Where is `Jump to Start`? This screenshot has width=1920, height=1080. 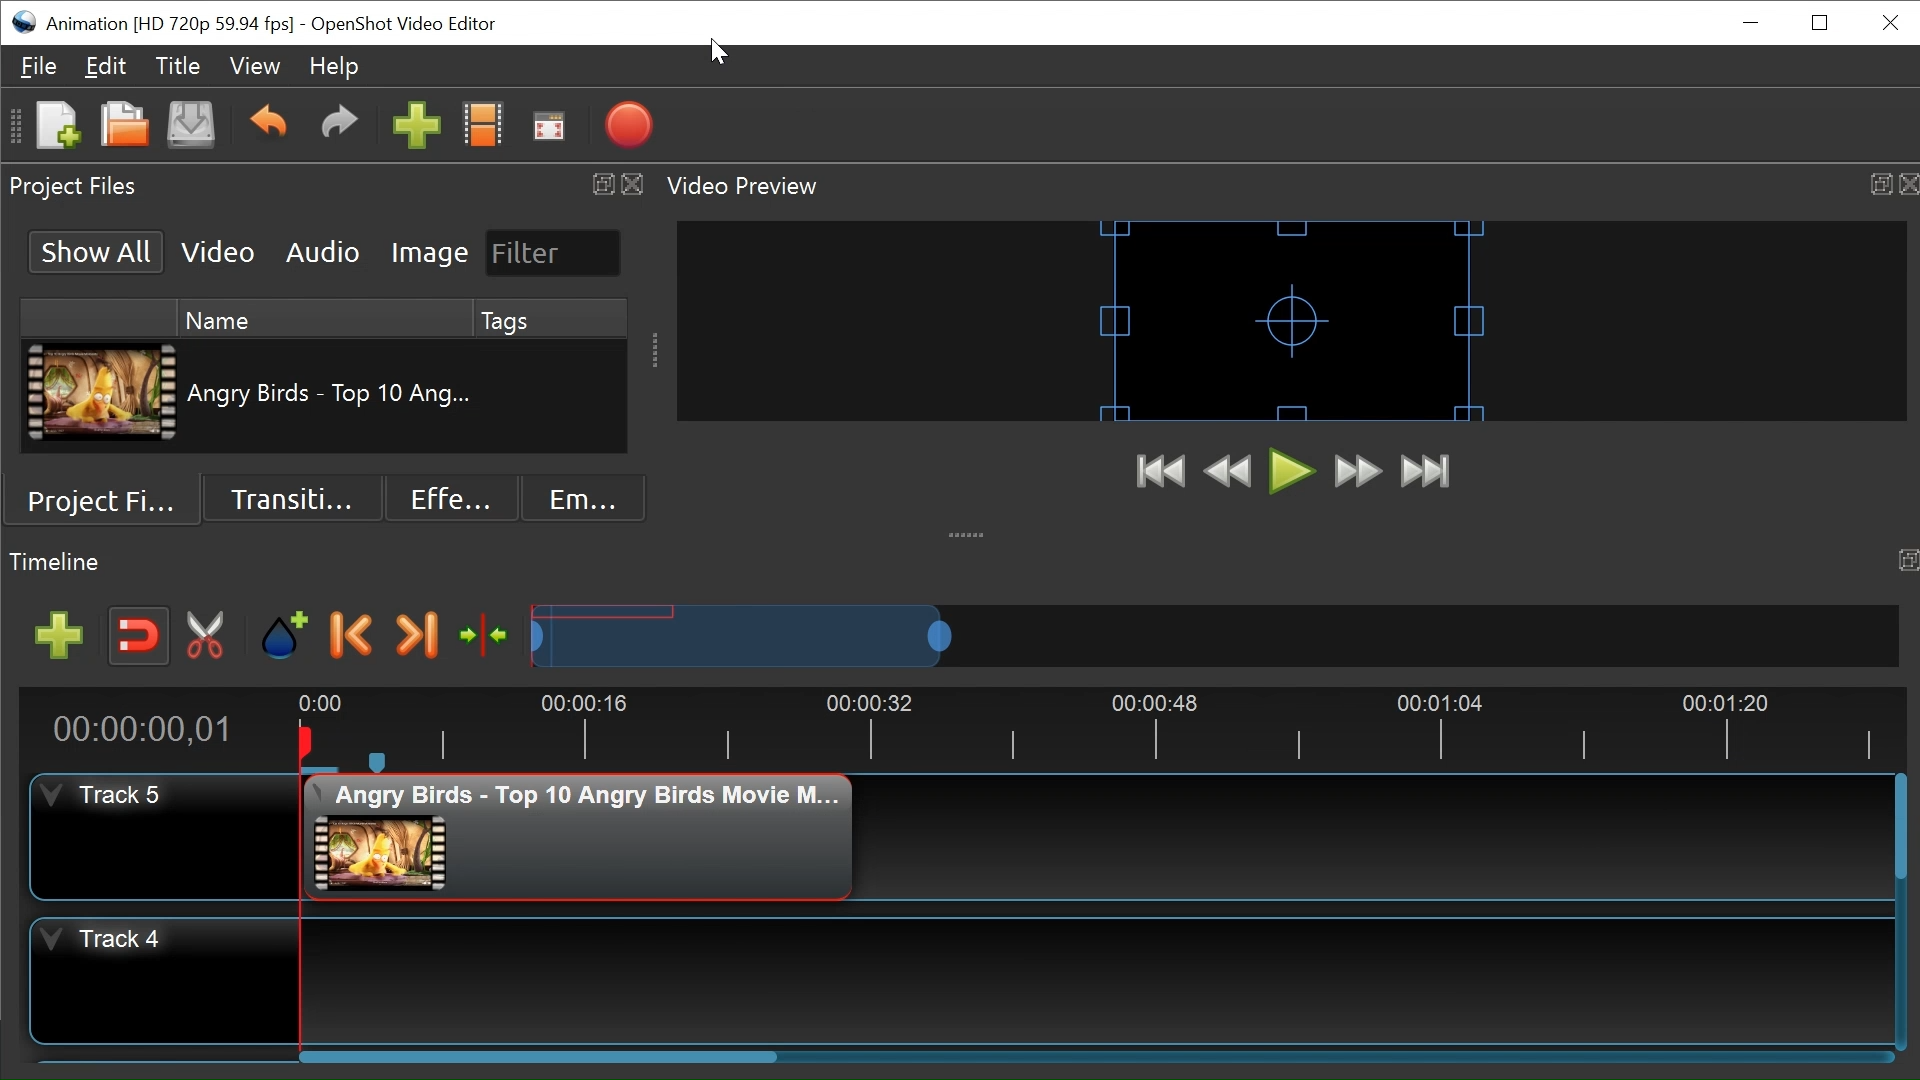
Jump to Start is located at coordinates (1165, 474).